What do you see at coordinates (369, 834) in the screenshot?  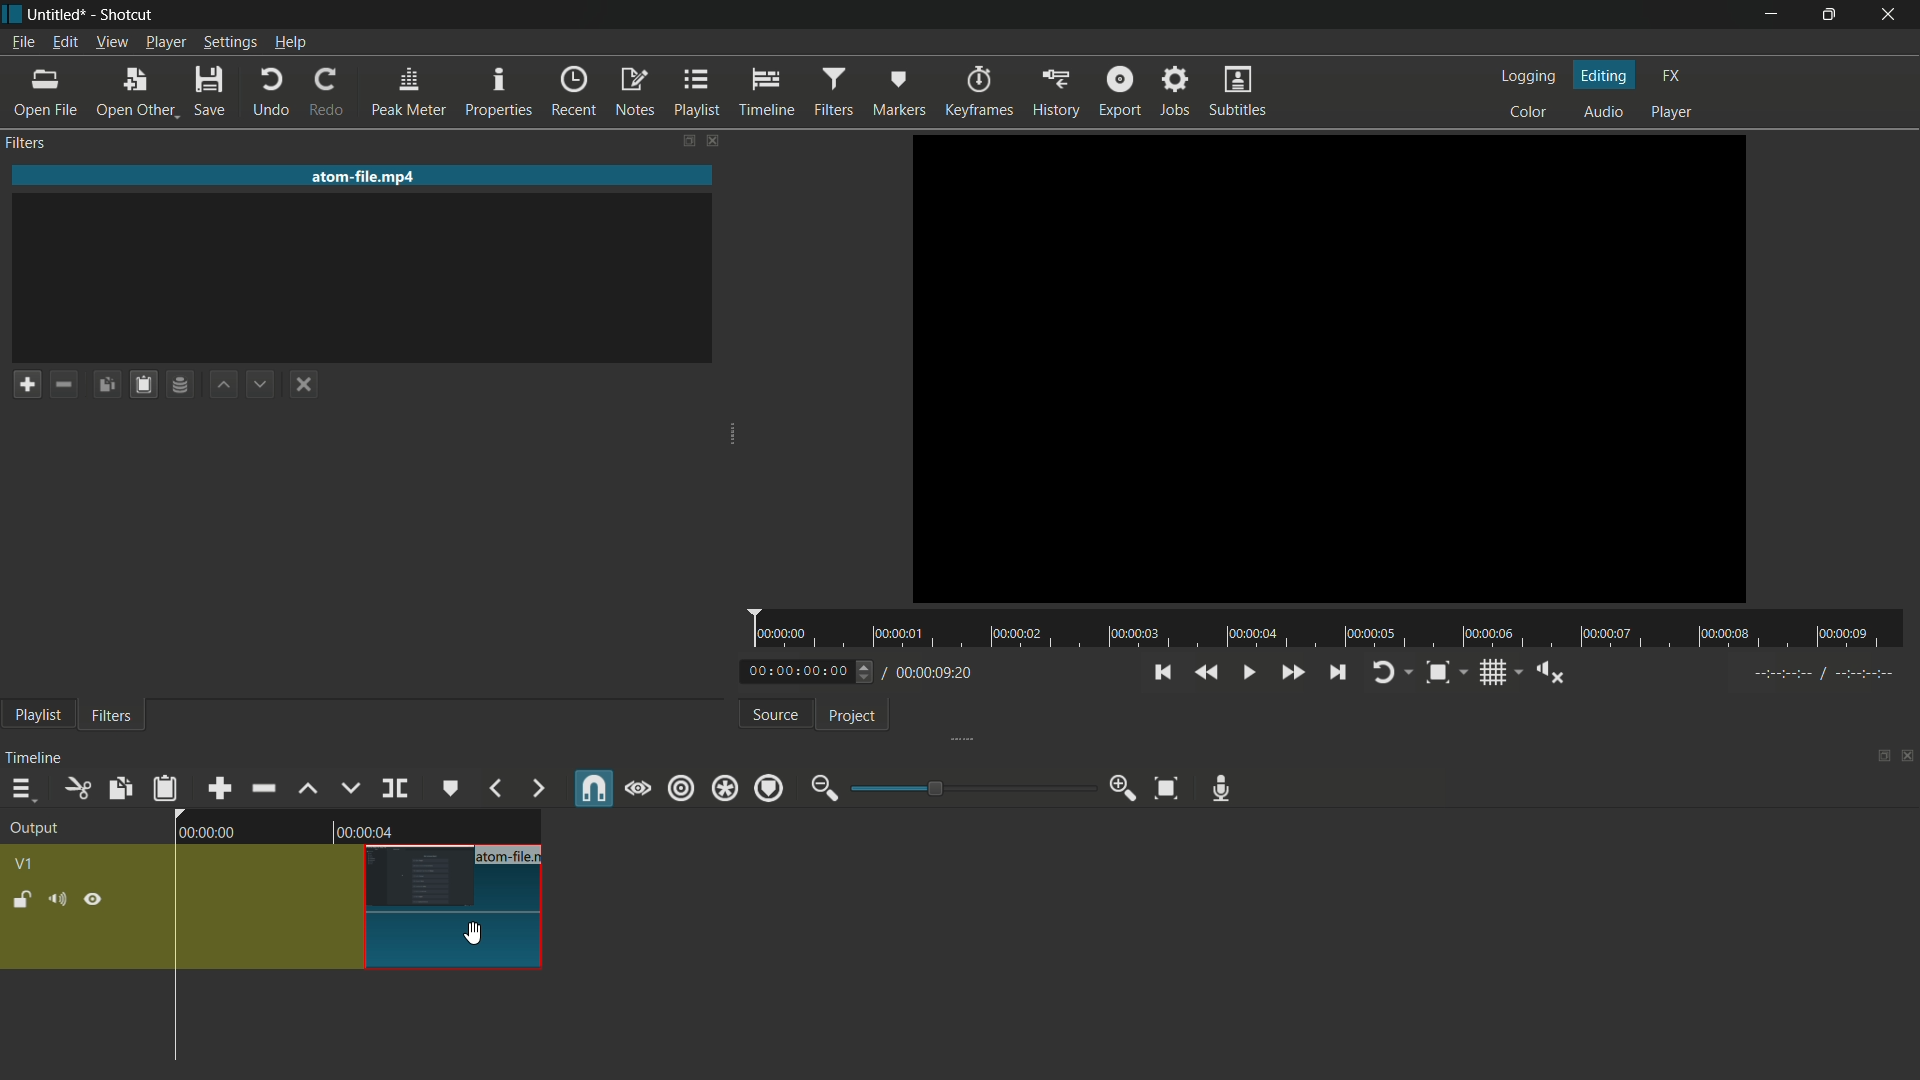 I see `time` at bounding box center [369, 834].